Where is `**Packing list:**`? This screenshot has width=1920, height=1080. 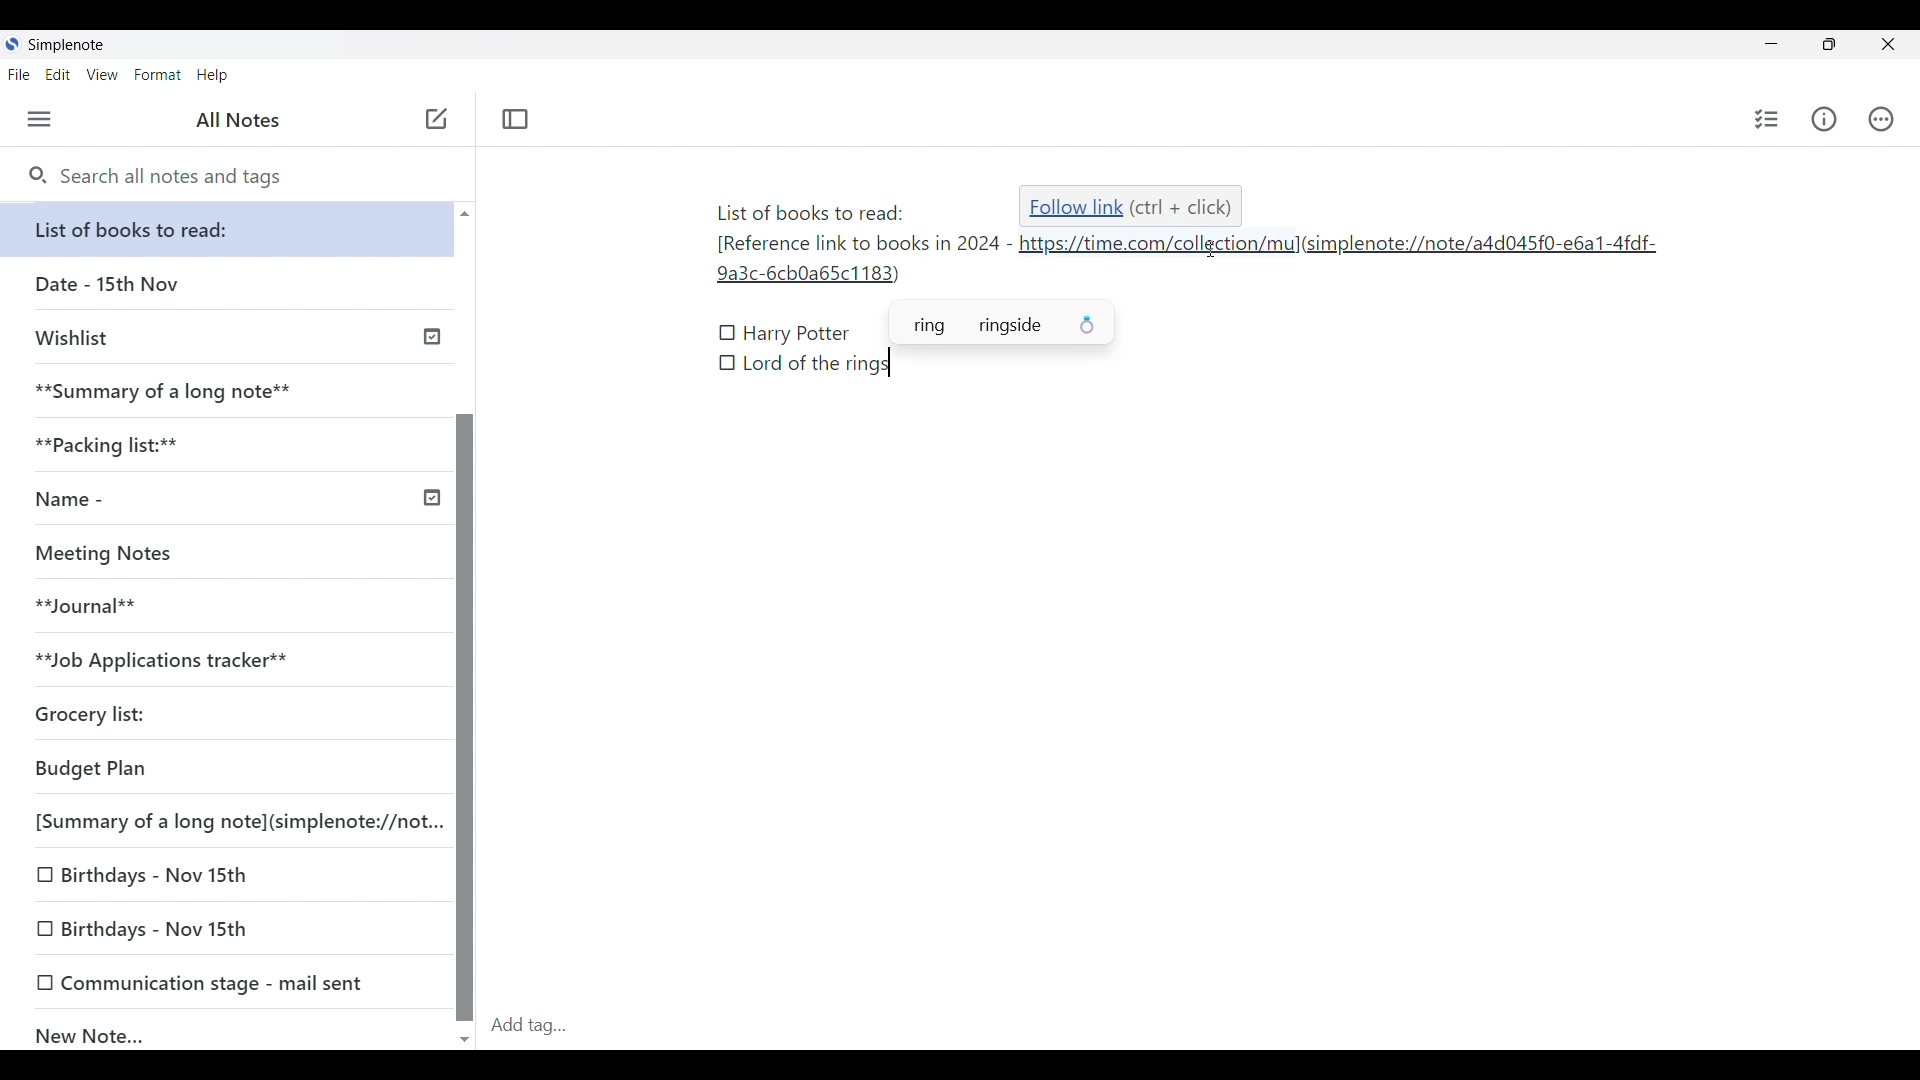 **Packing list:** is located at coordinates (229, 445).